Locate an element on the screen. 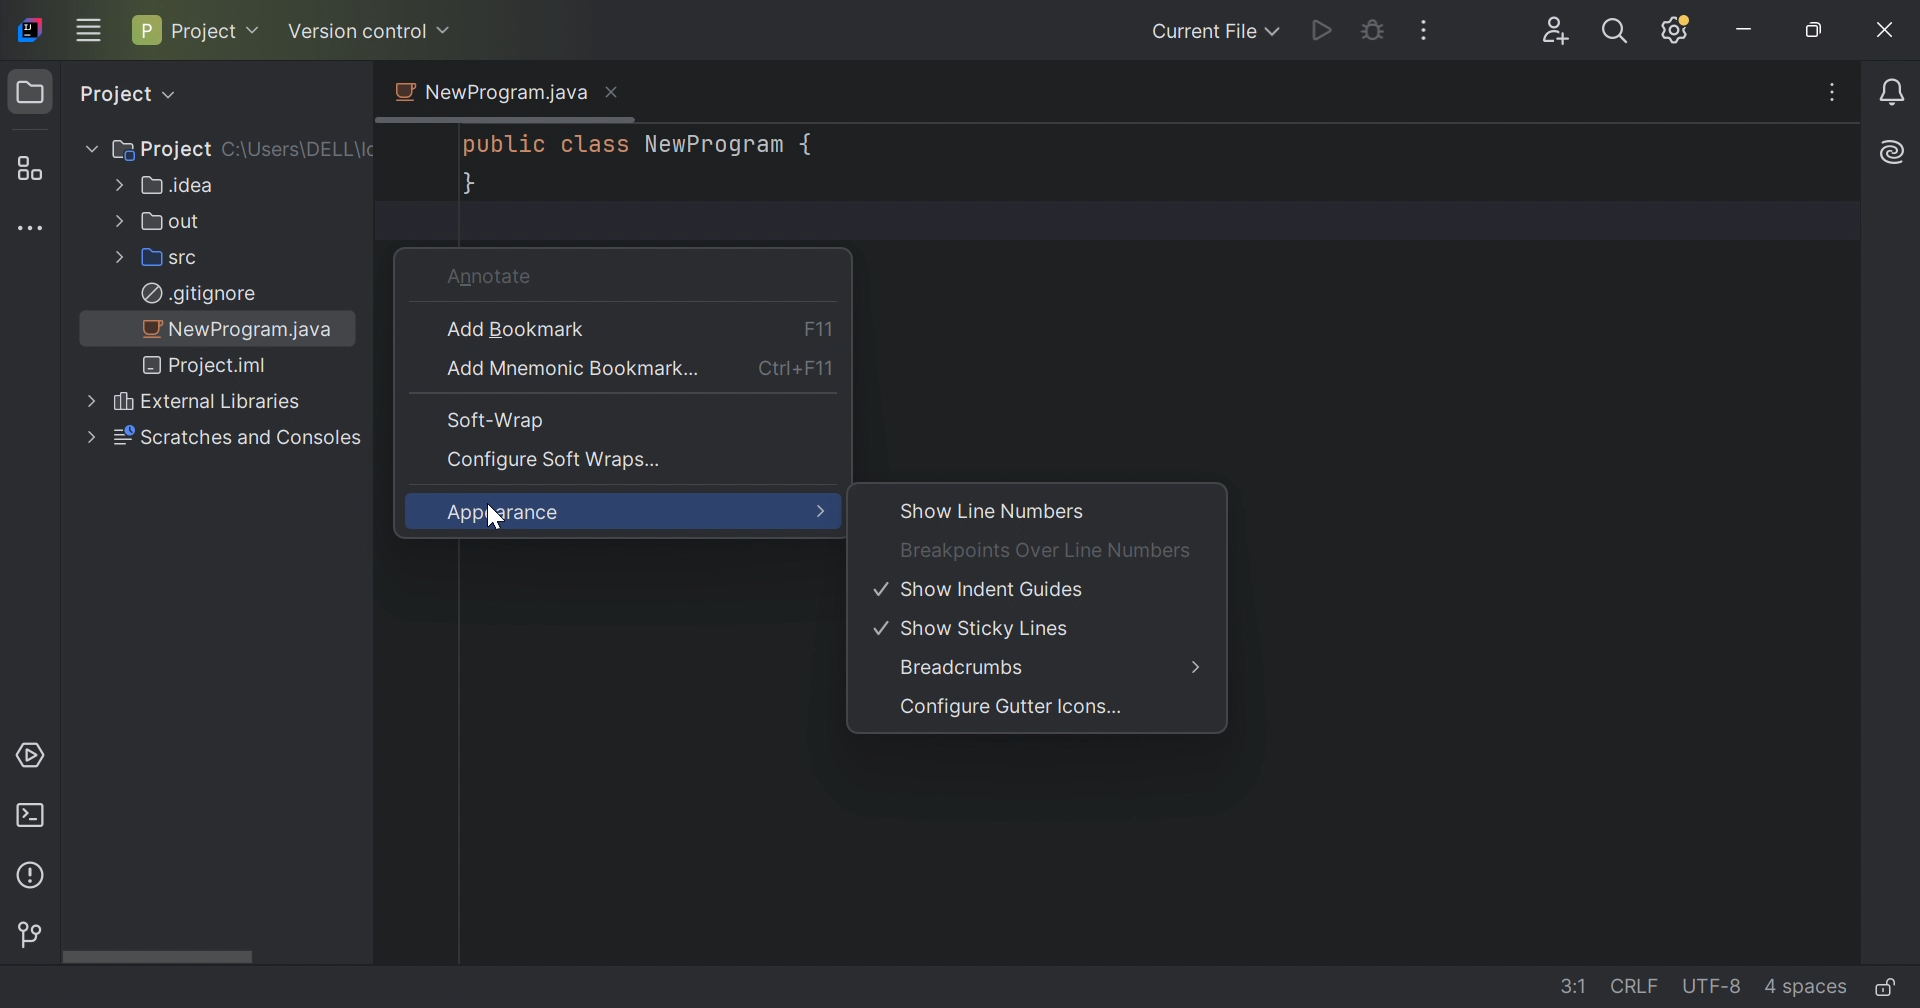  Services is located at coordinates (29, 756).